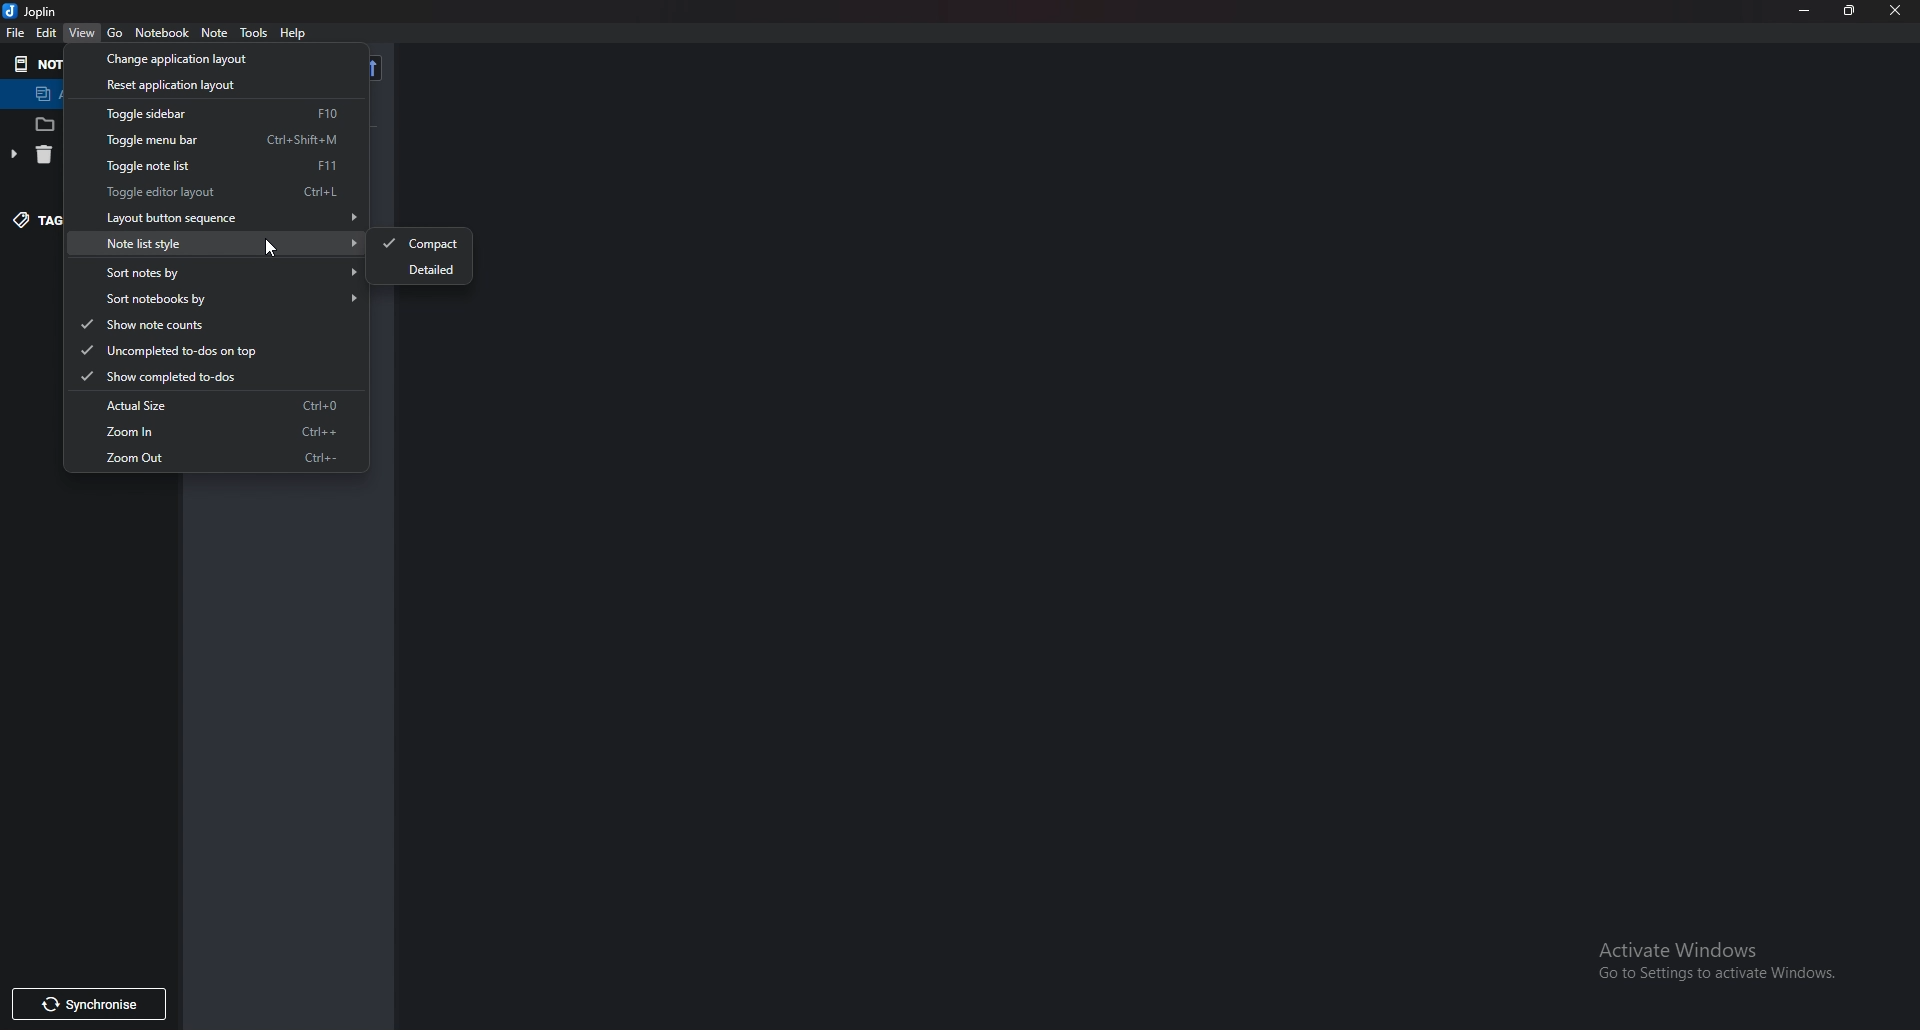  I want to click on Minimize, so click(1807, 11).